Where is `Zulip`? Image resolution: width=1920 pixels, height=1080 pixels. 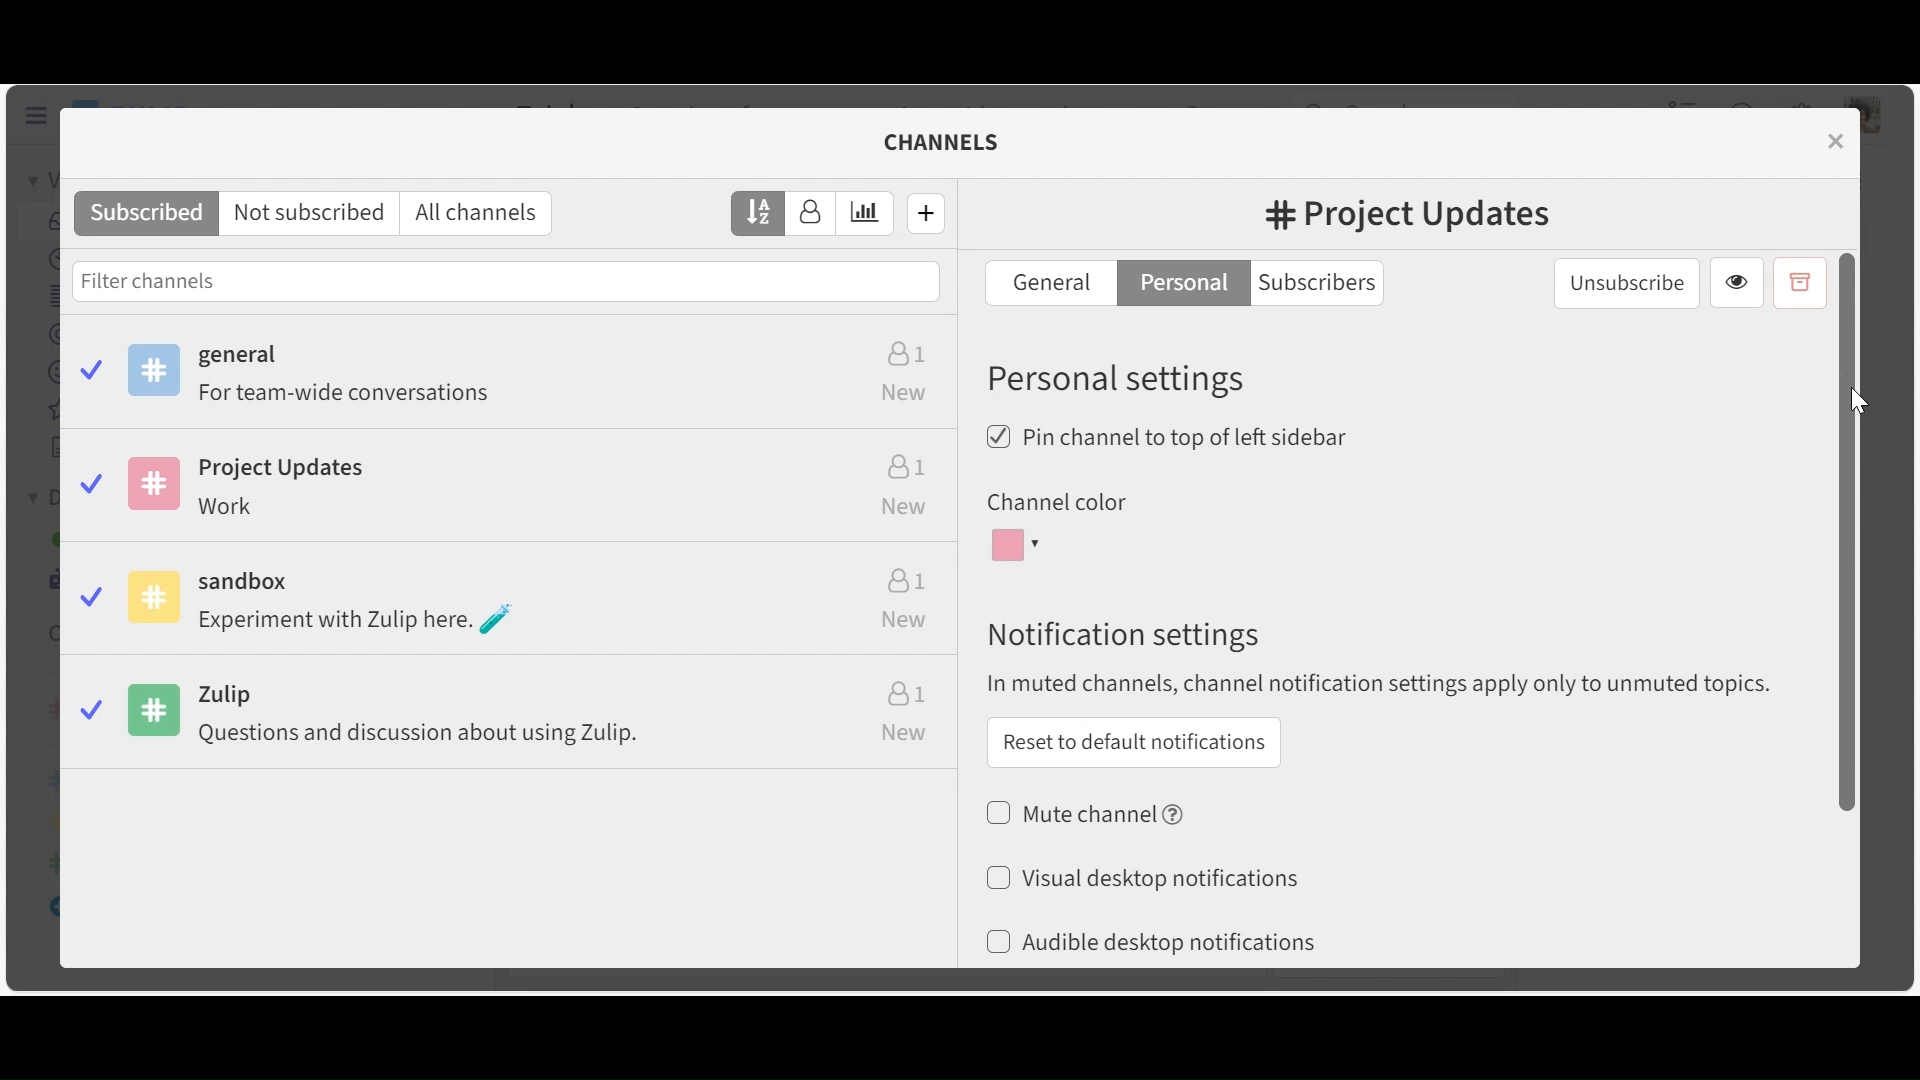
Zulip is located at coordinates (512, 721).